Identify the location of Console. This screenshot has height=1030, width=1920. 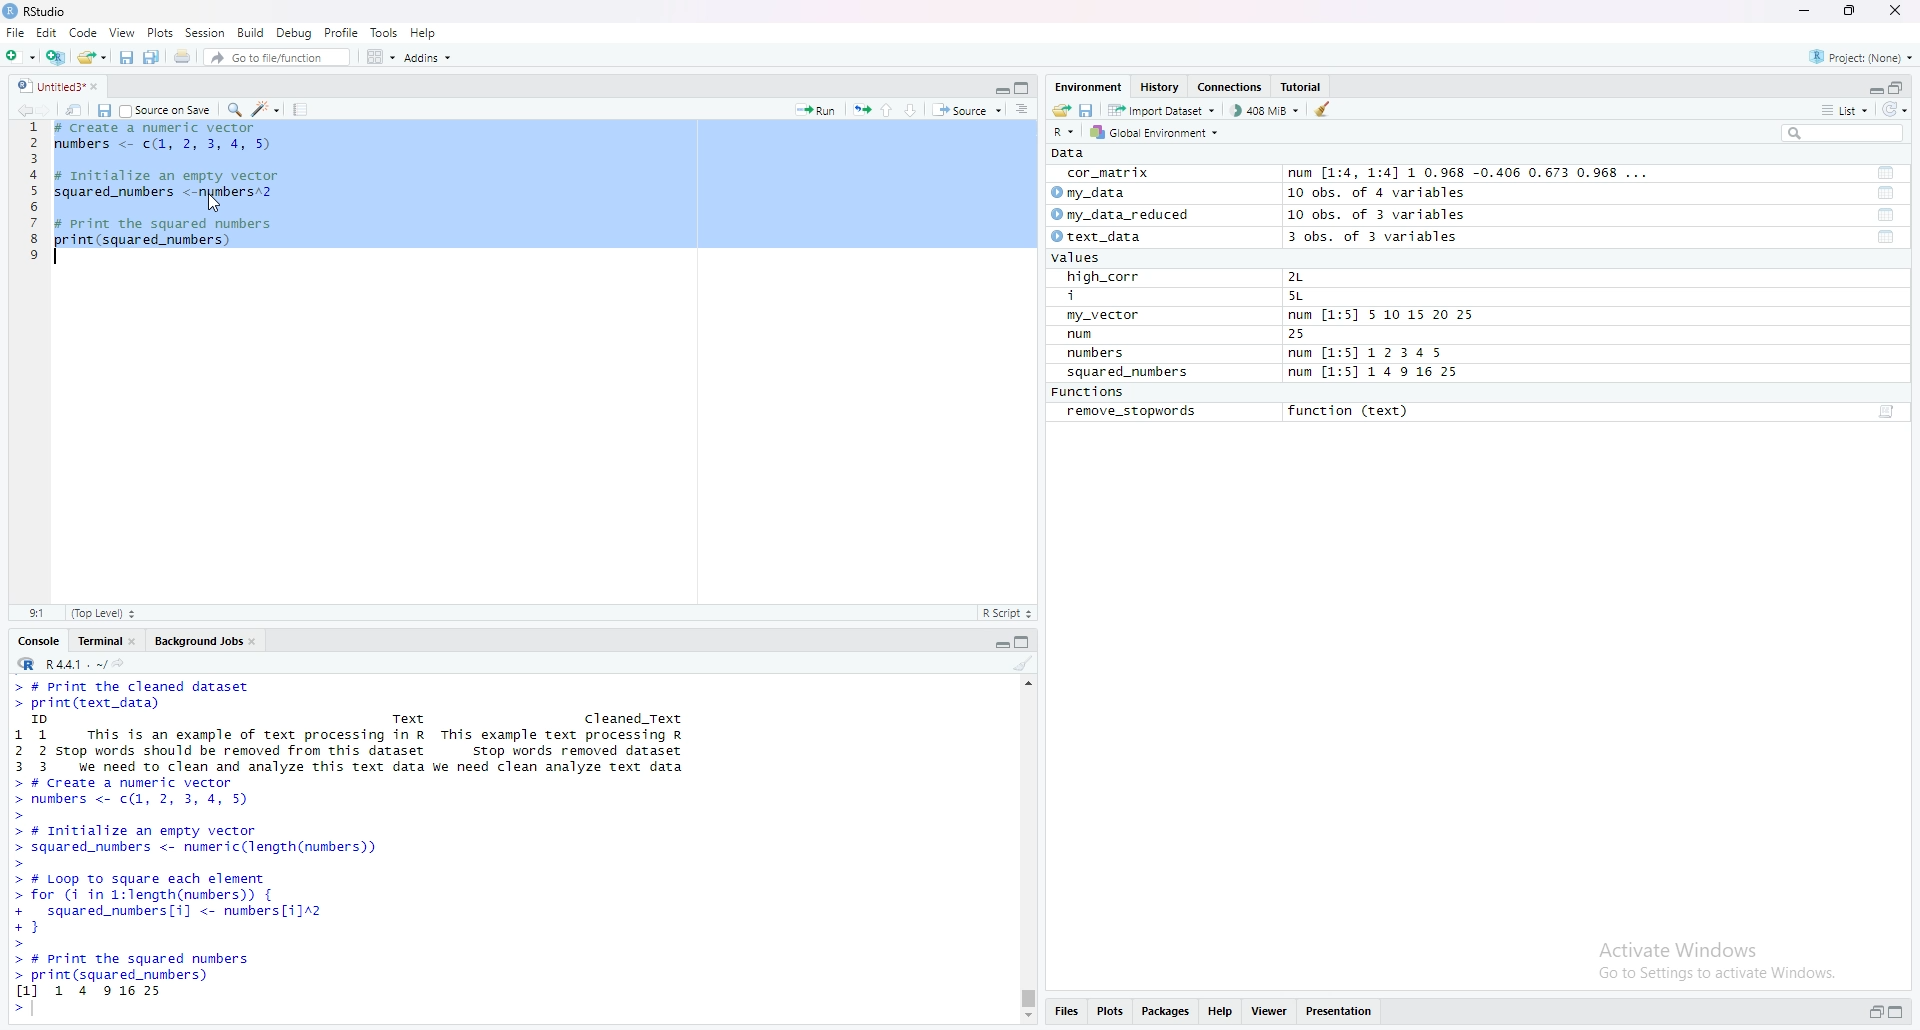
(39, 639).